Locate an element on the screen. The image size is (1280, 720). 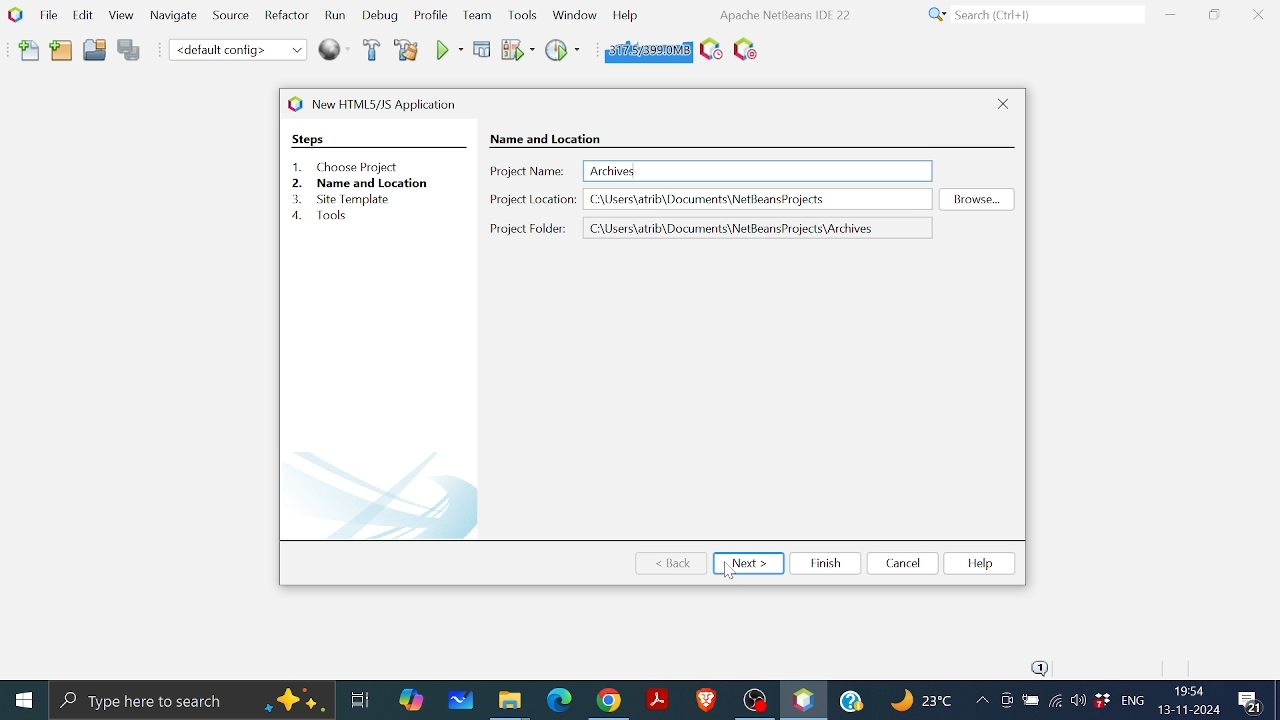
Project Folder: is located at coordinates (528, 228).